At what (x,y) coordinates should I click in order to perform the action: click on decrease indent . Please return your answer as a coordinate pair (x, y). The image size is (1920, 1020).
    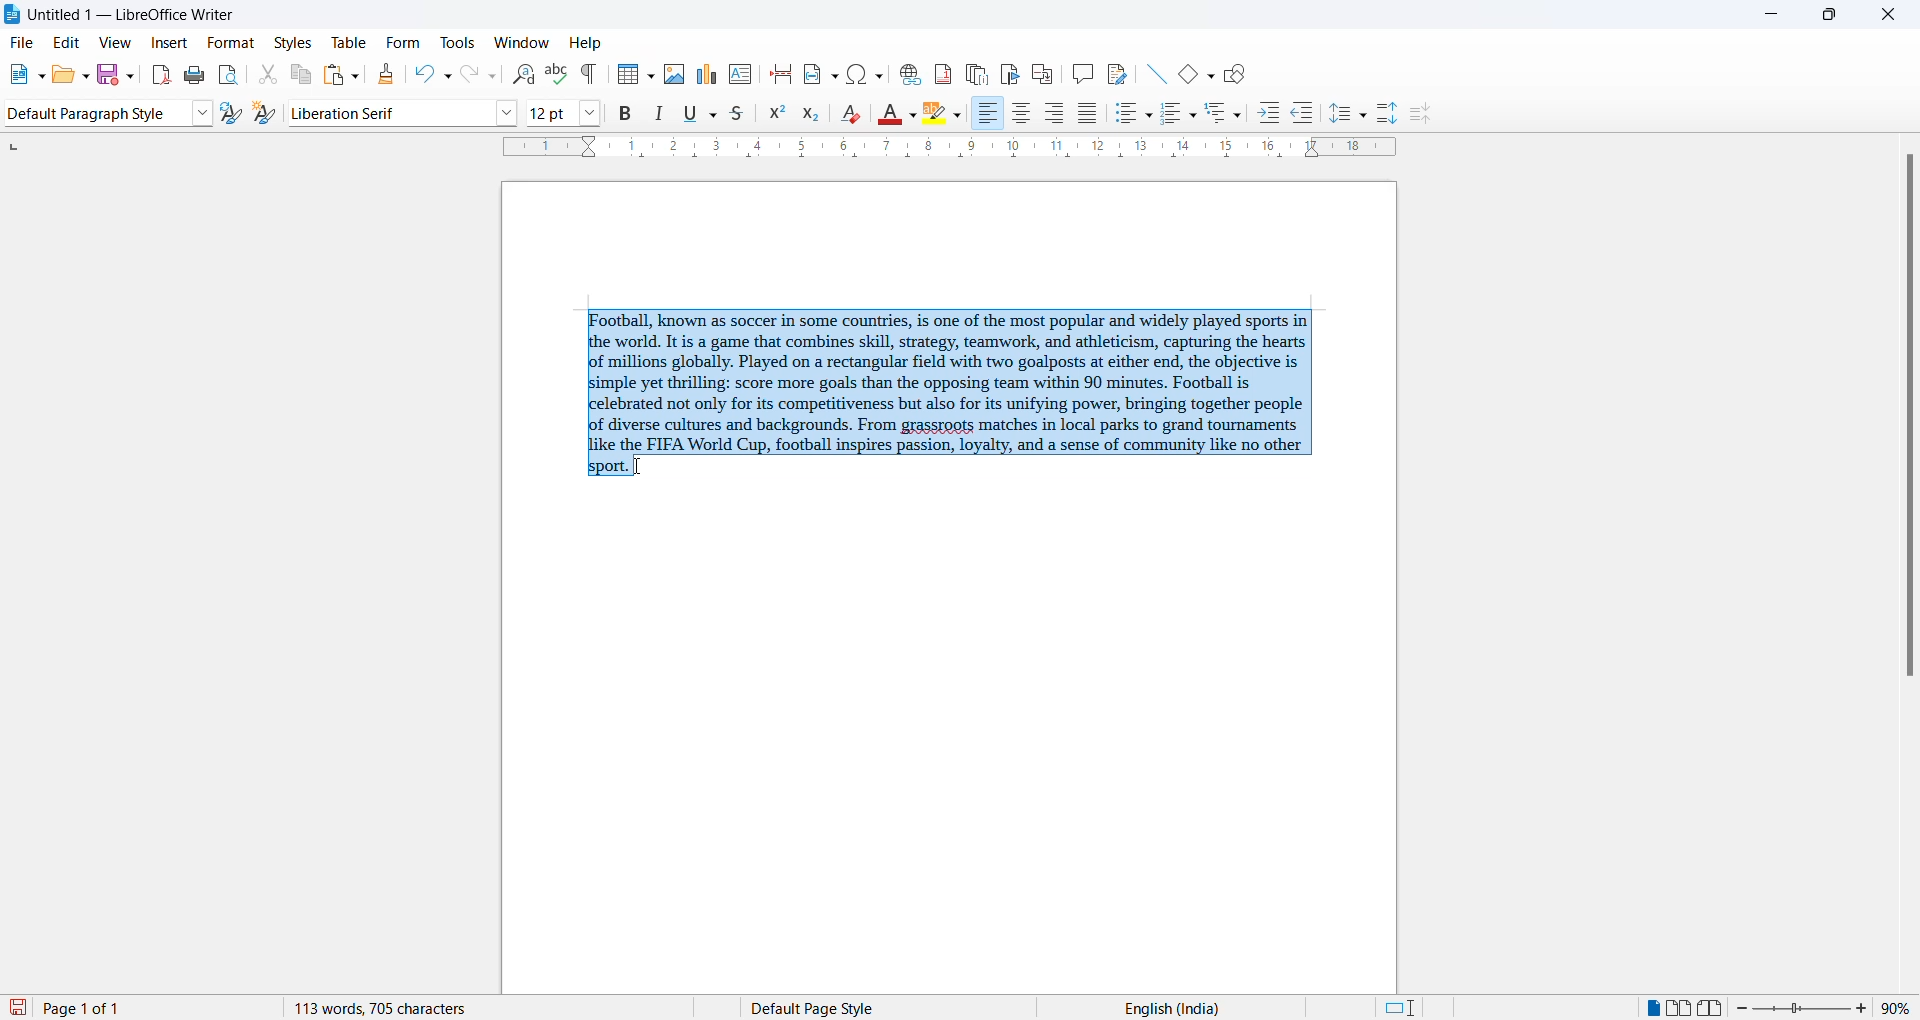
    Looking at the image, I should click on (1304, 112).